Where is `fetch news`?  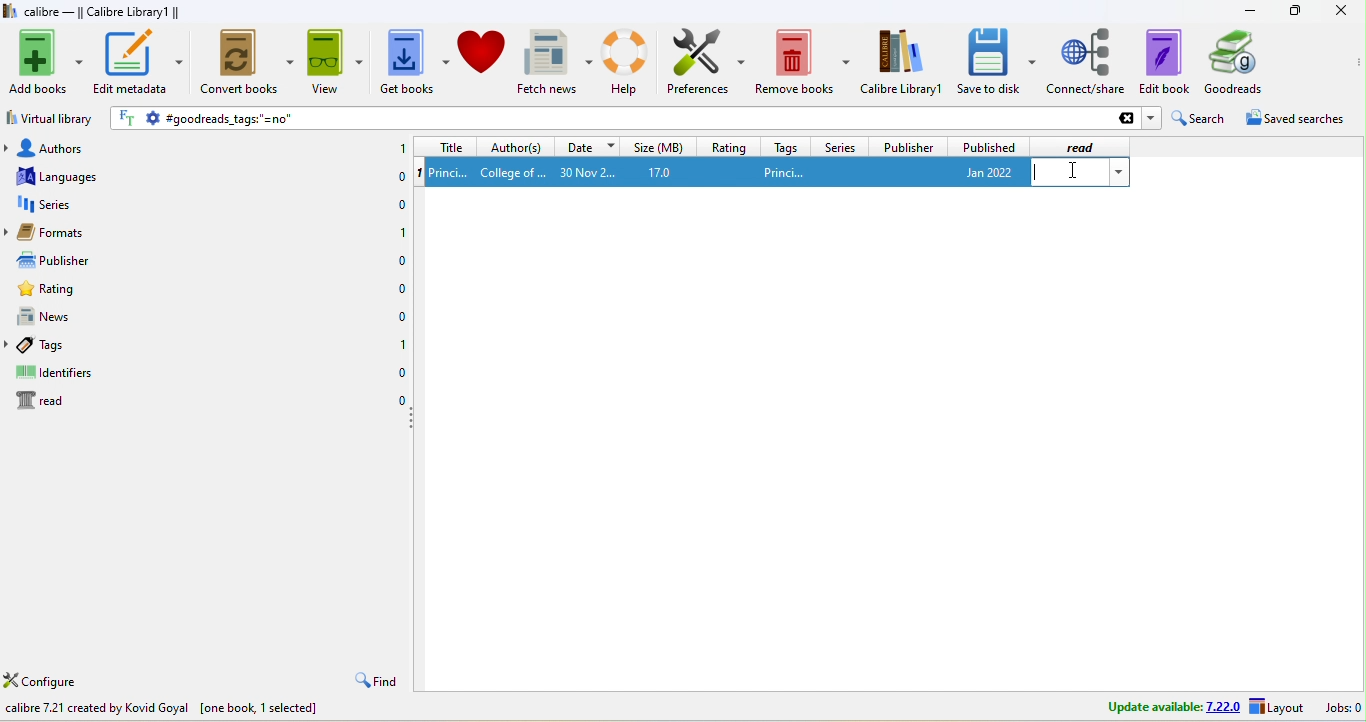 fetch news is located at coordinates (555, 61).